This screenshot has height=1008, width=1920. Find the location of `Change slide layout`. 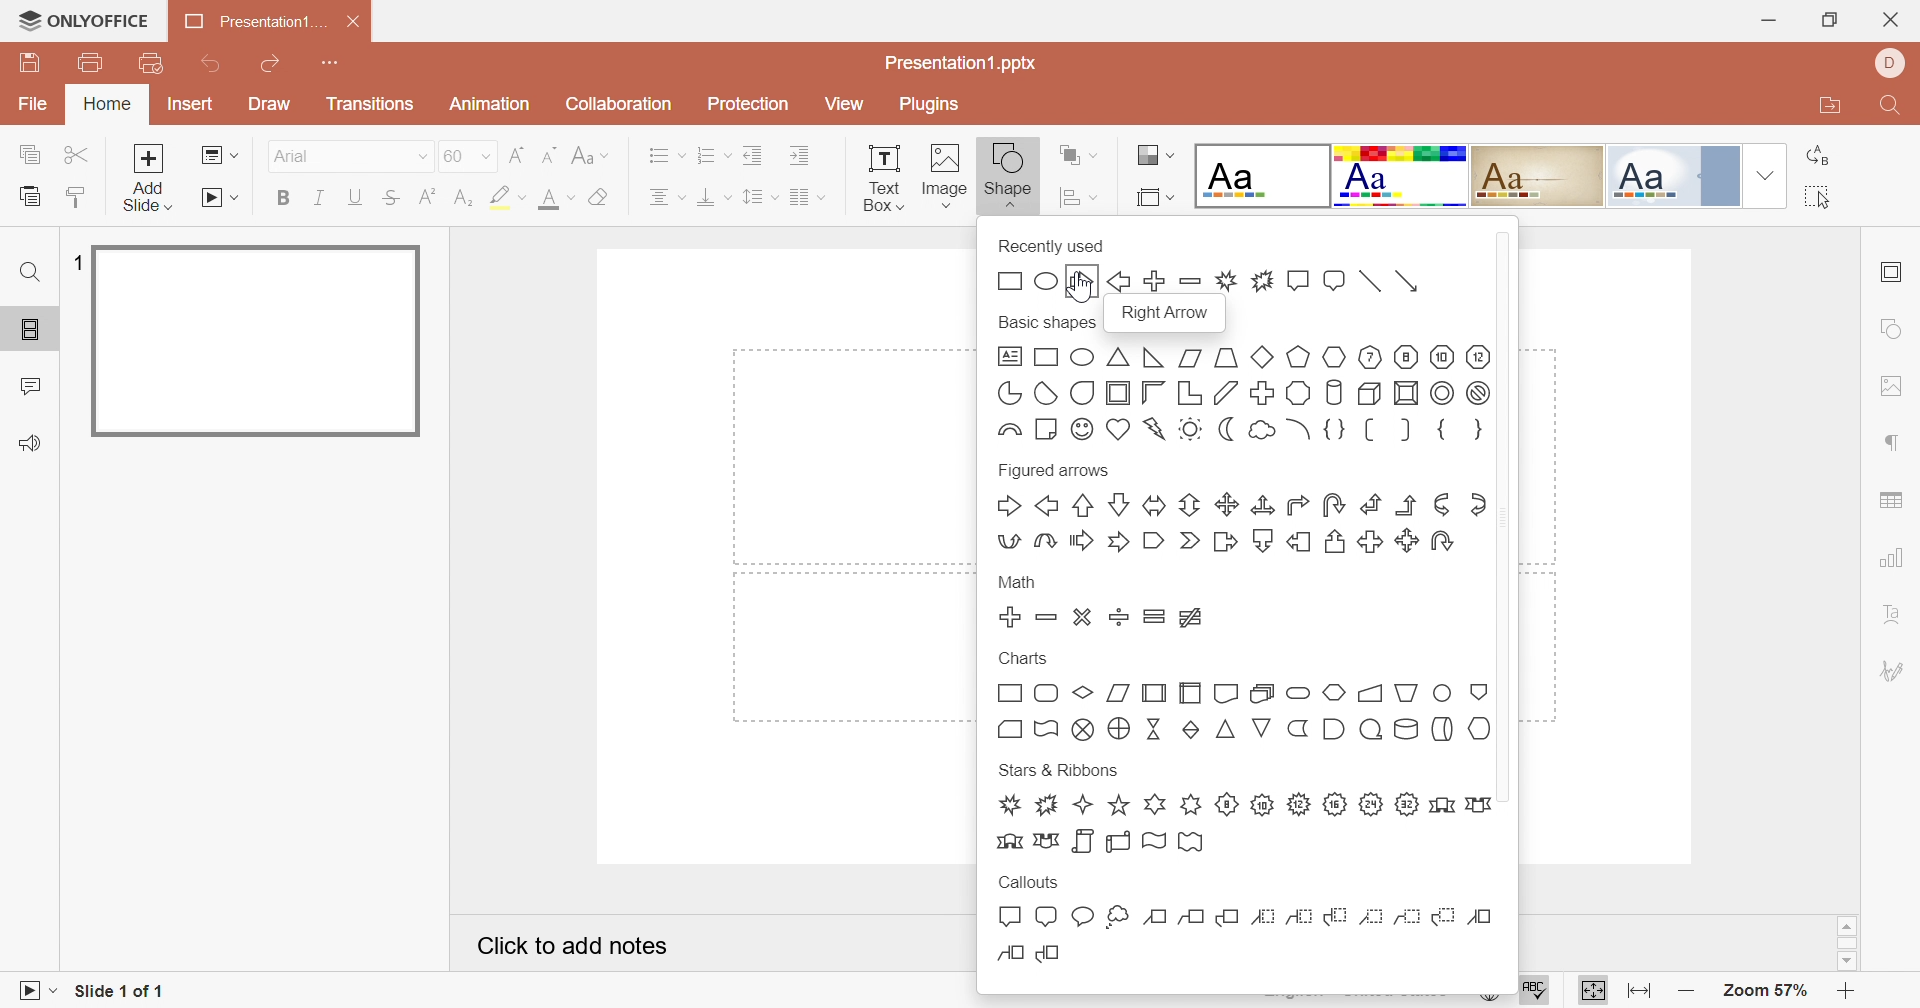

Change slide layout is located at coordinates (221, 156).